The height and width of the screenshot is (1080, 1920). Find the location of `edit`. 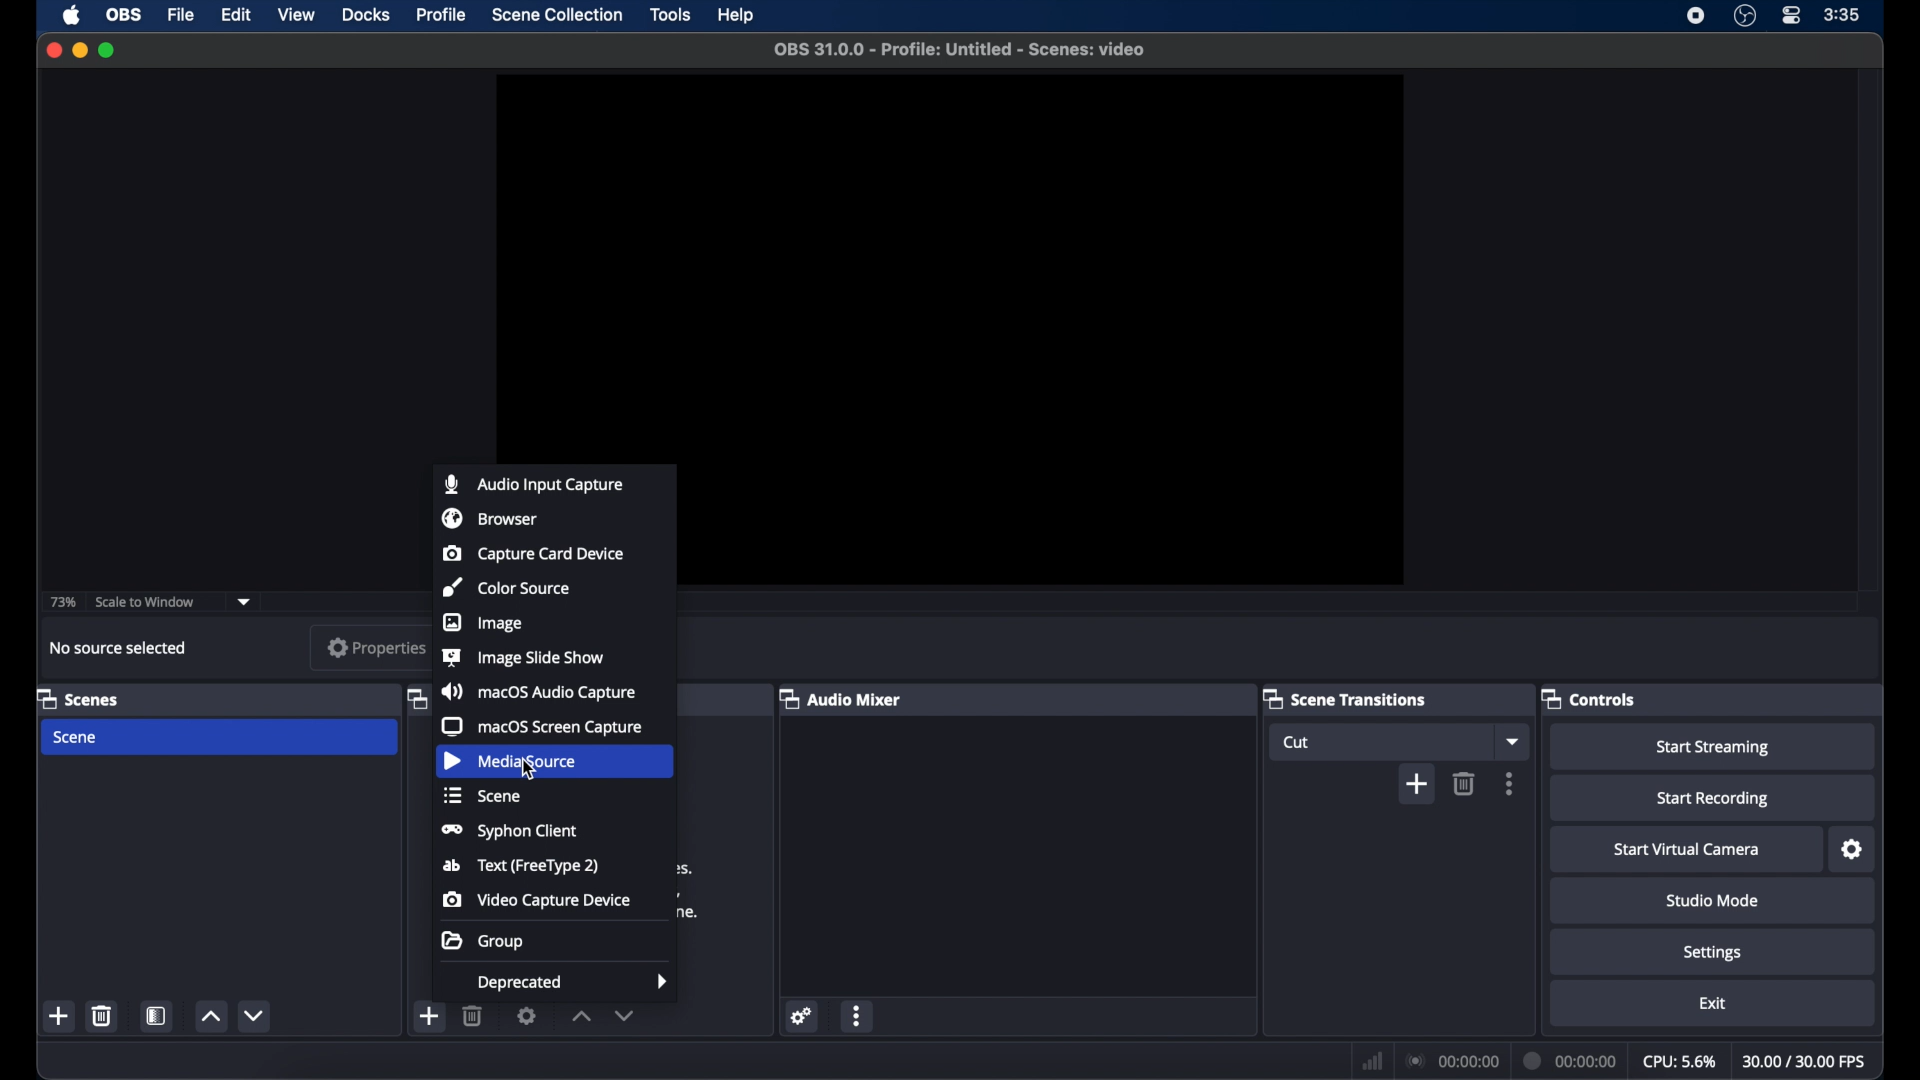

edit is located at coordinates (236, 15).